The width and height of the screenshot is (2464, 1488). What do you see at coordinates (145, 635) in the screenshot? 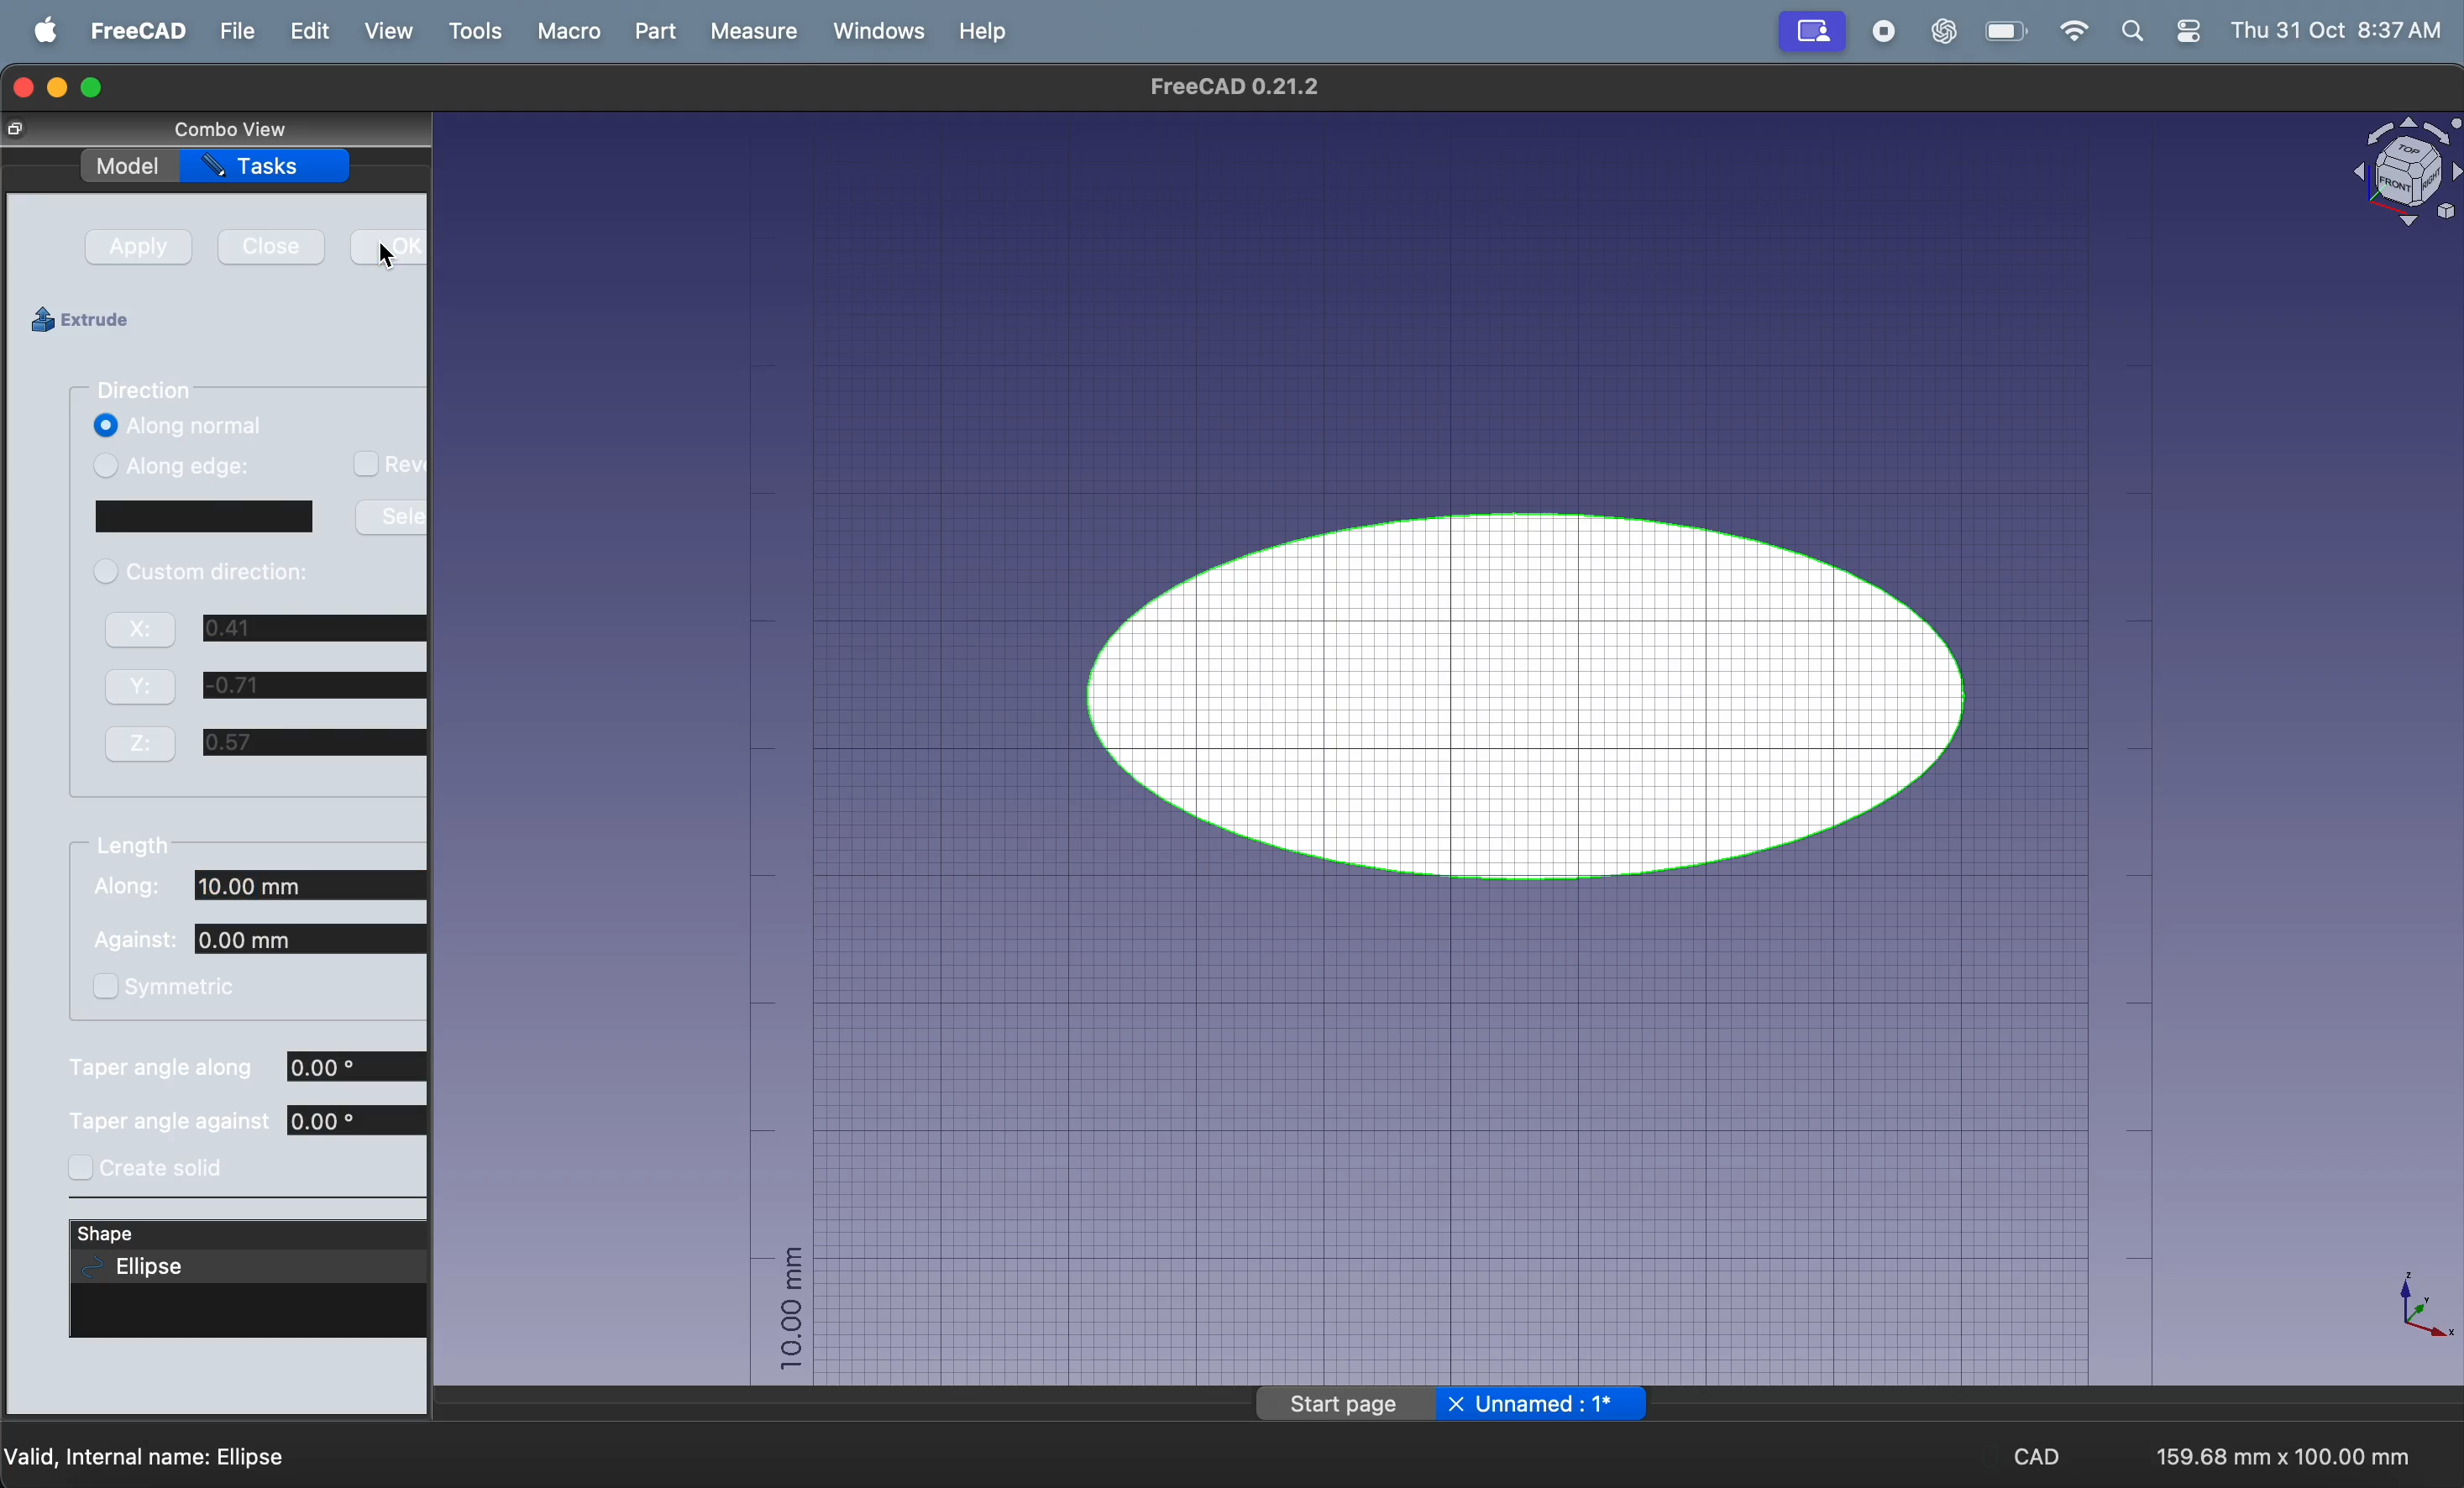
I see `x cordinate` at bounding box center [145, 635].